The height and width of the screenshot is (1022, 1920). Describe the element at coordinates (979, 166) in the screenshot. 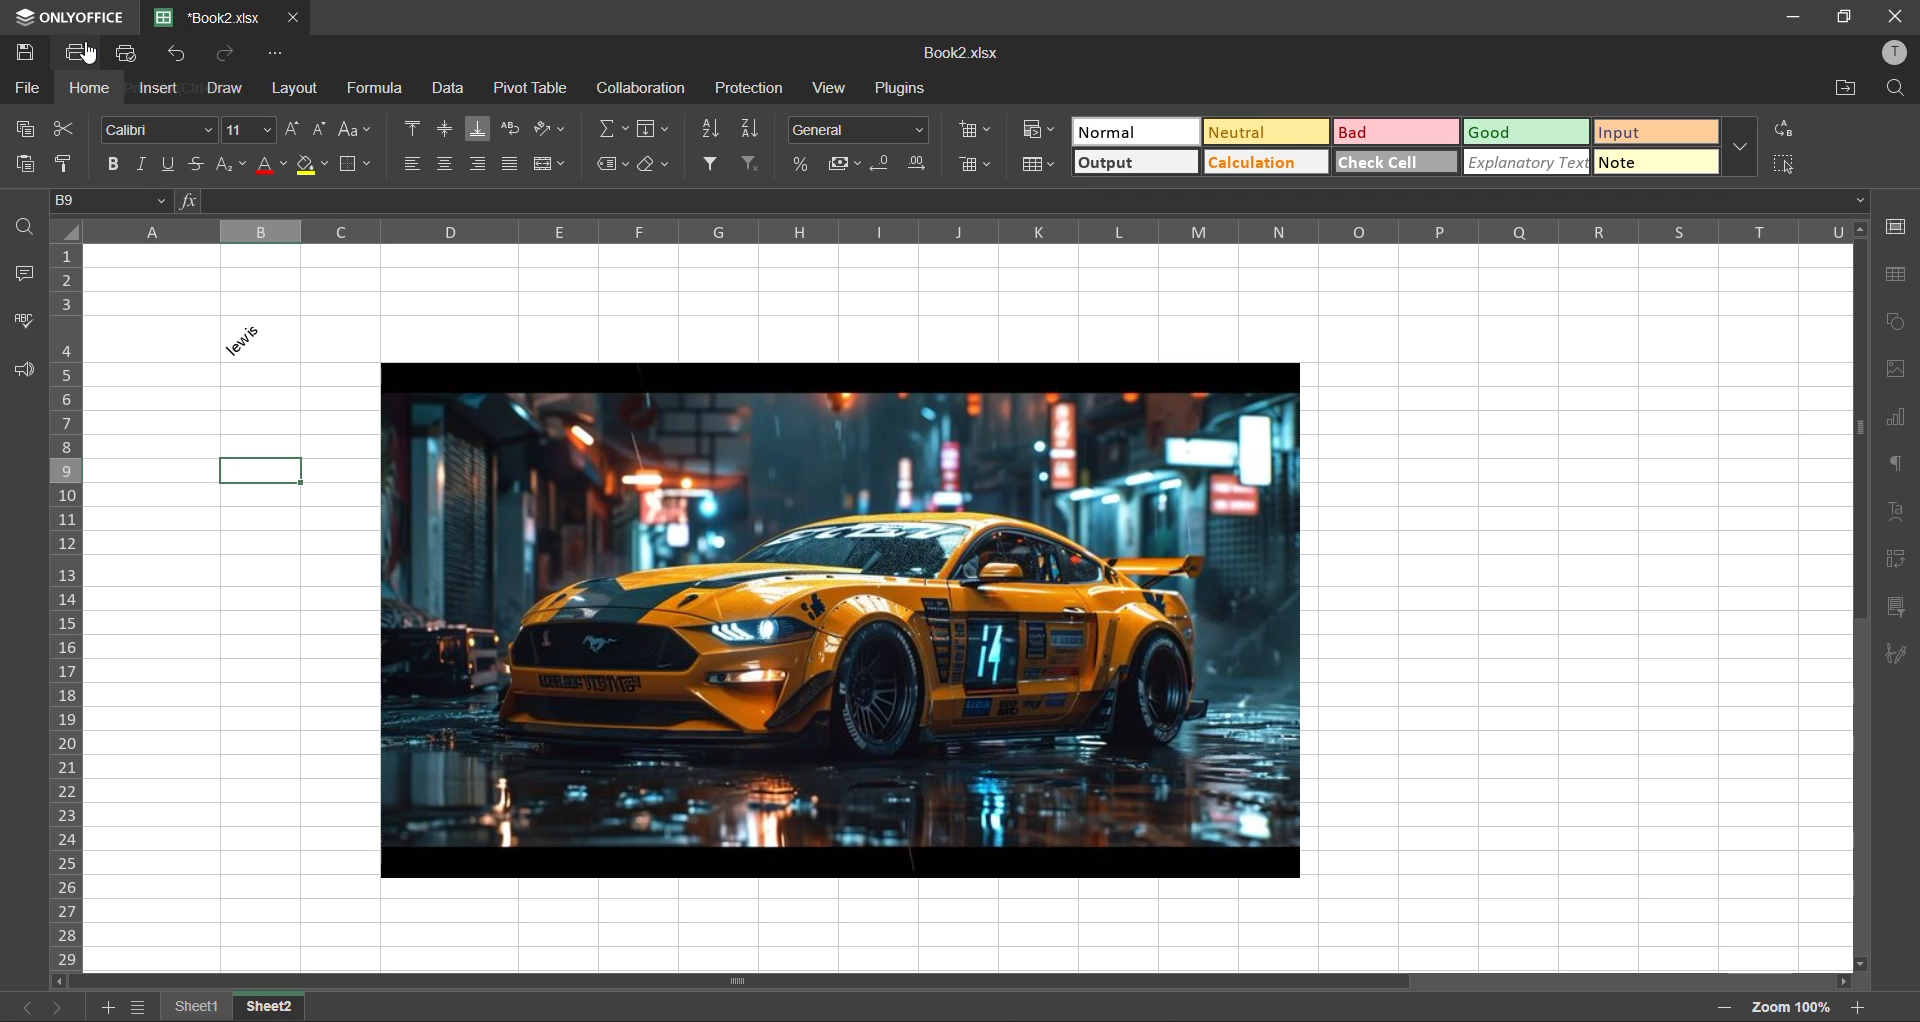

I see `remove cells` at that location.